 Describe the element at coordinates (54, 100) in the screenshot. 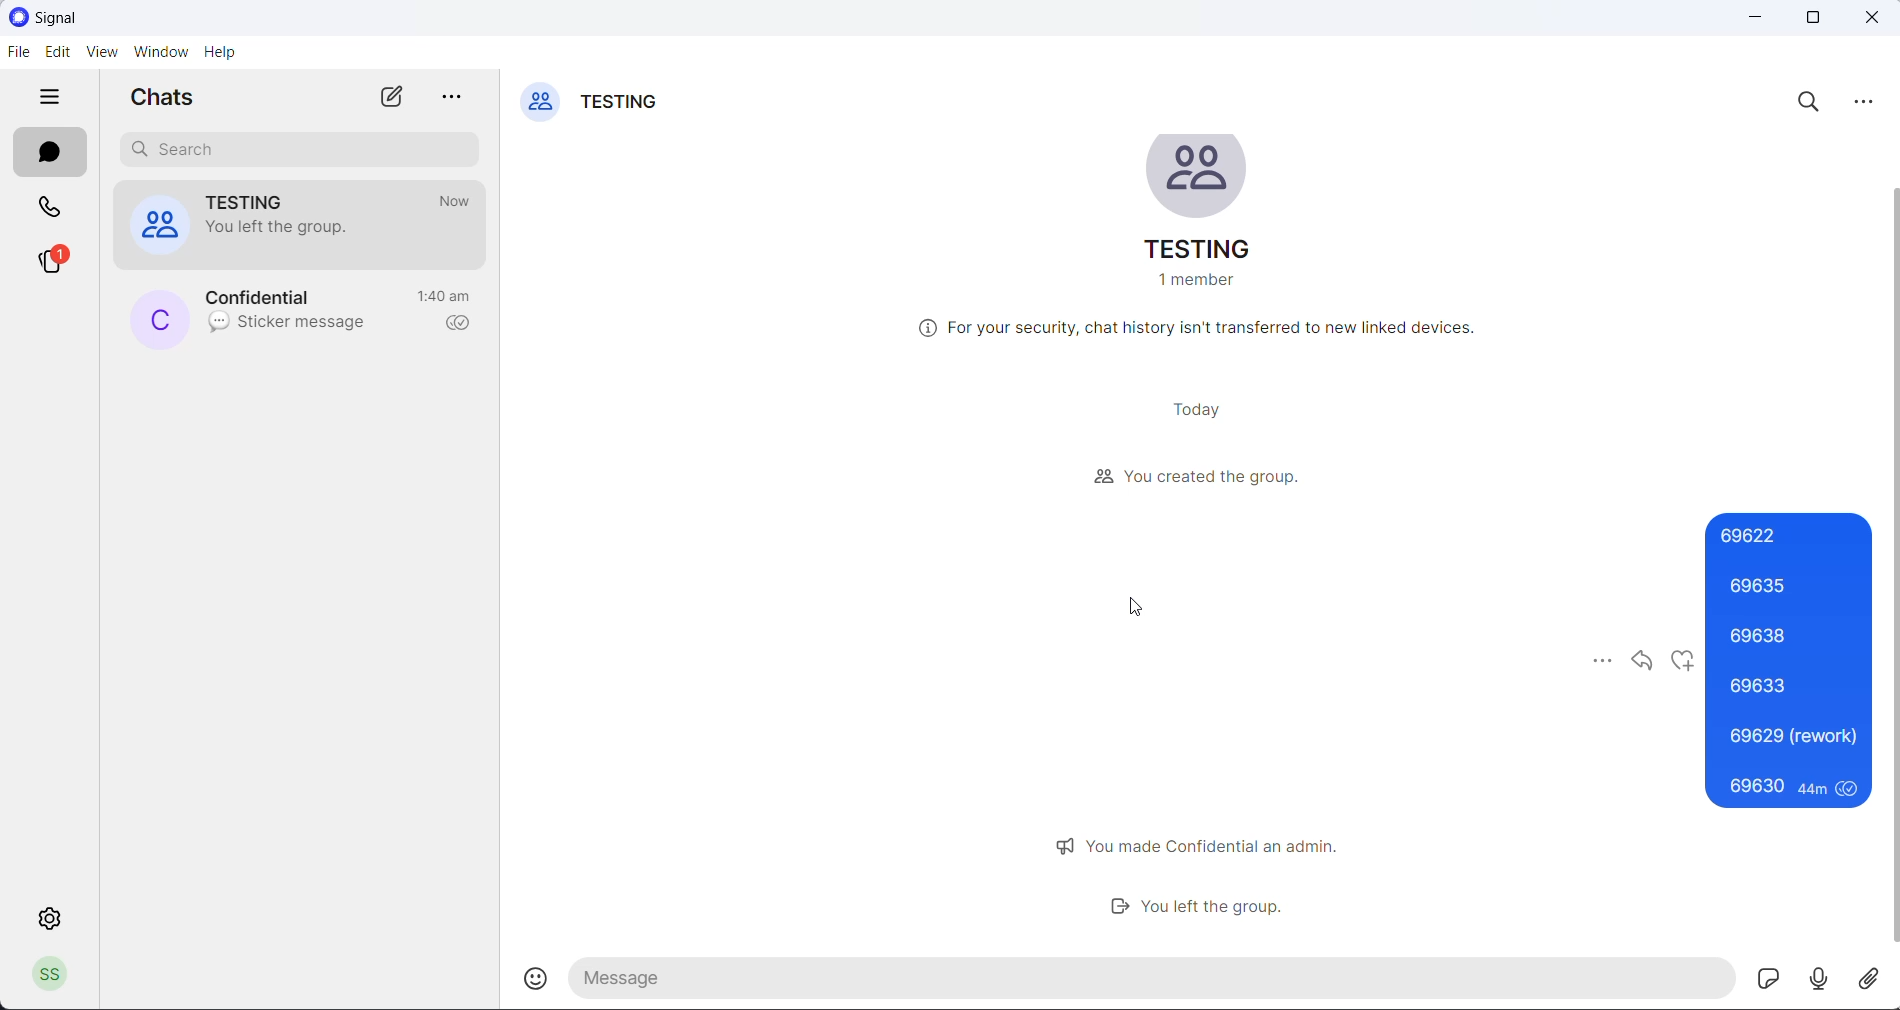

I see `hide tabs` at that location.